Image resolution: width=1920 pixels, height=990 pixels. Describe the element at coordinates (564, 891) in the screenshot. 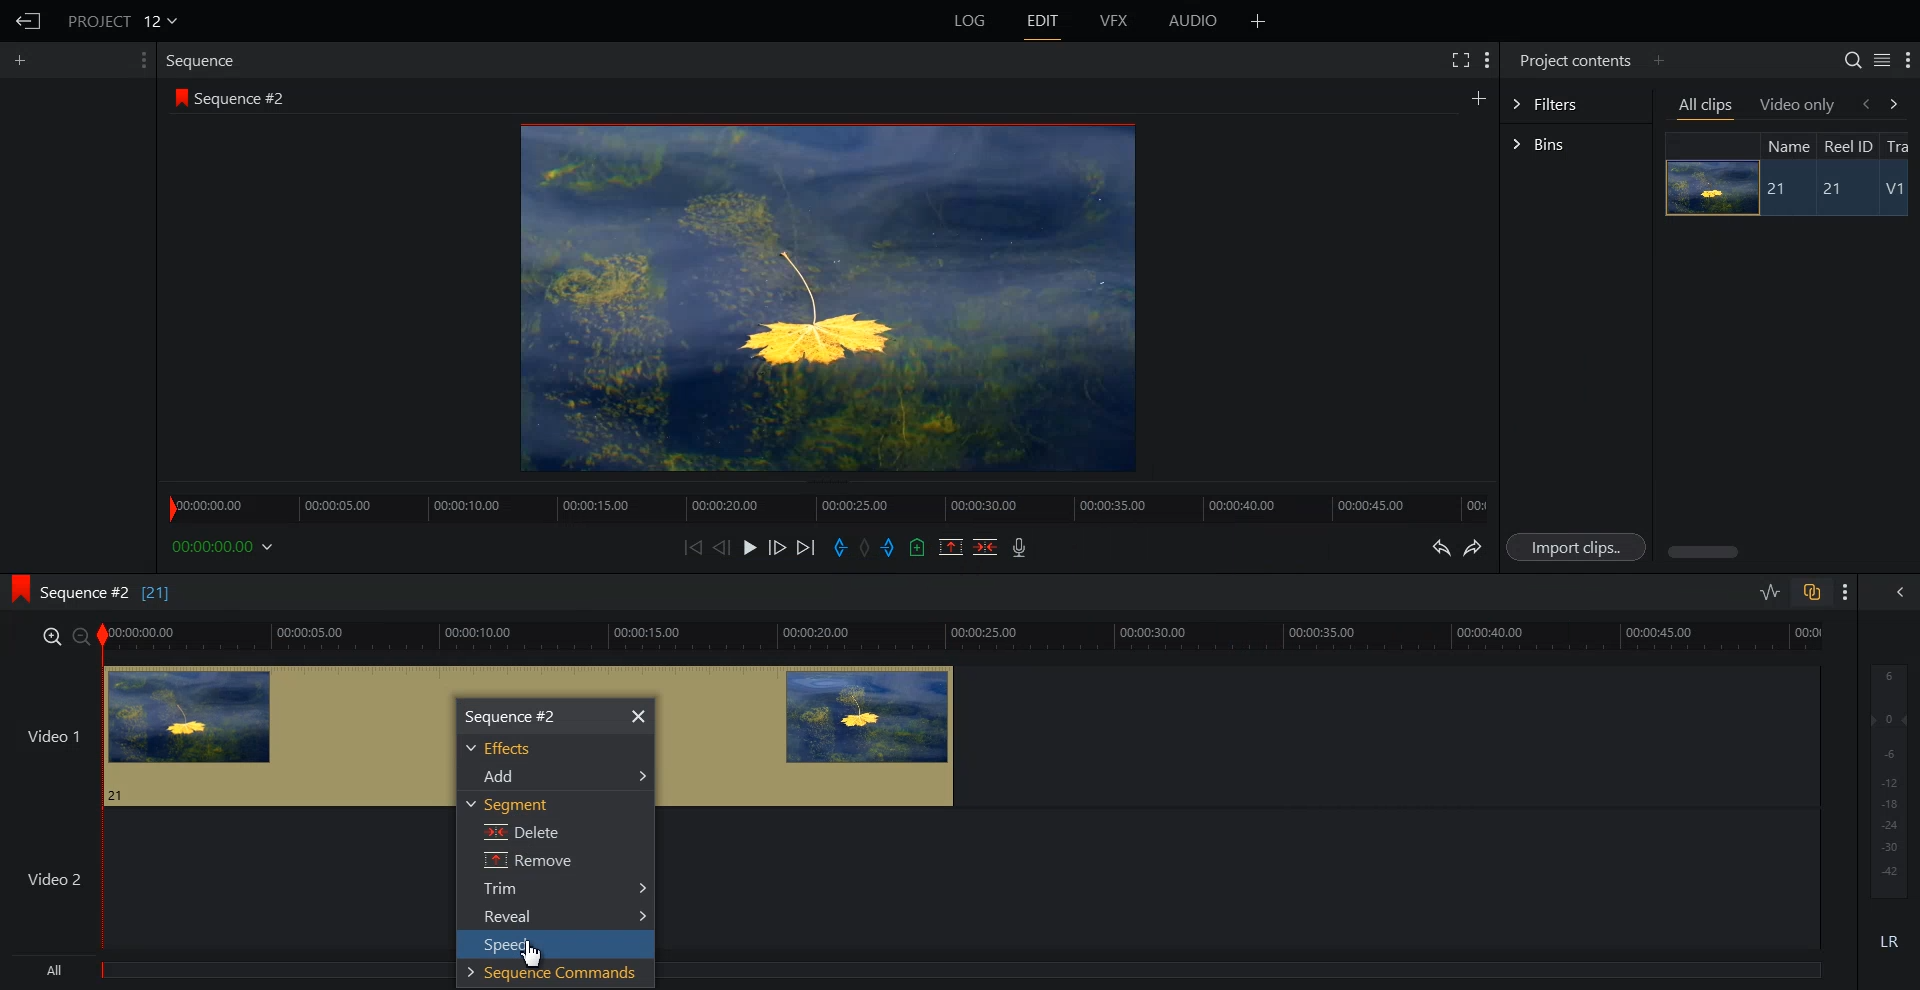

I see `Trim` at that location.